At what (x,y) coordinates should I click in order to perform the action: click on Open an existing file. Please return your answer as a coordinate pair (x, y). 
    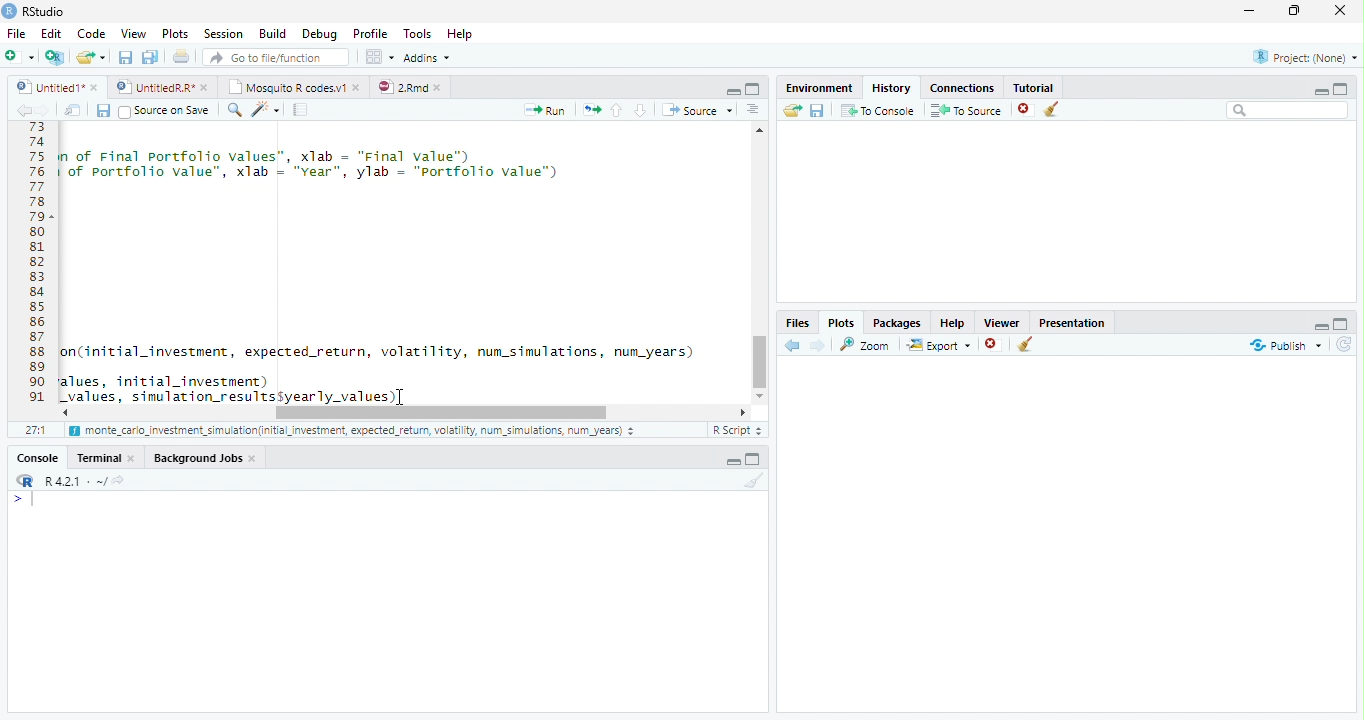
    Looking at the image, I should click on (91, 56).